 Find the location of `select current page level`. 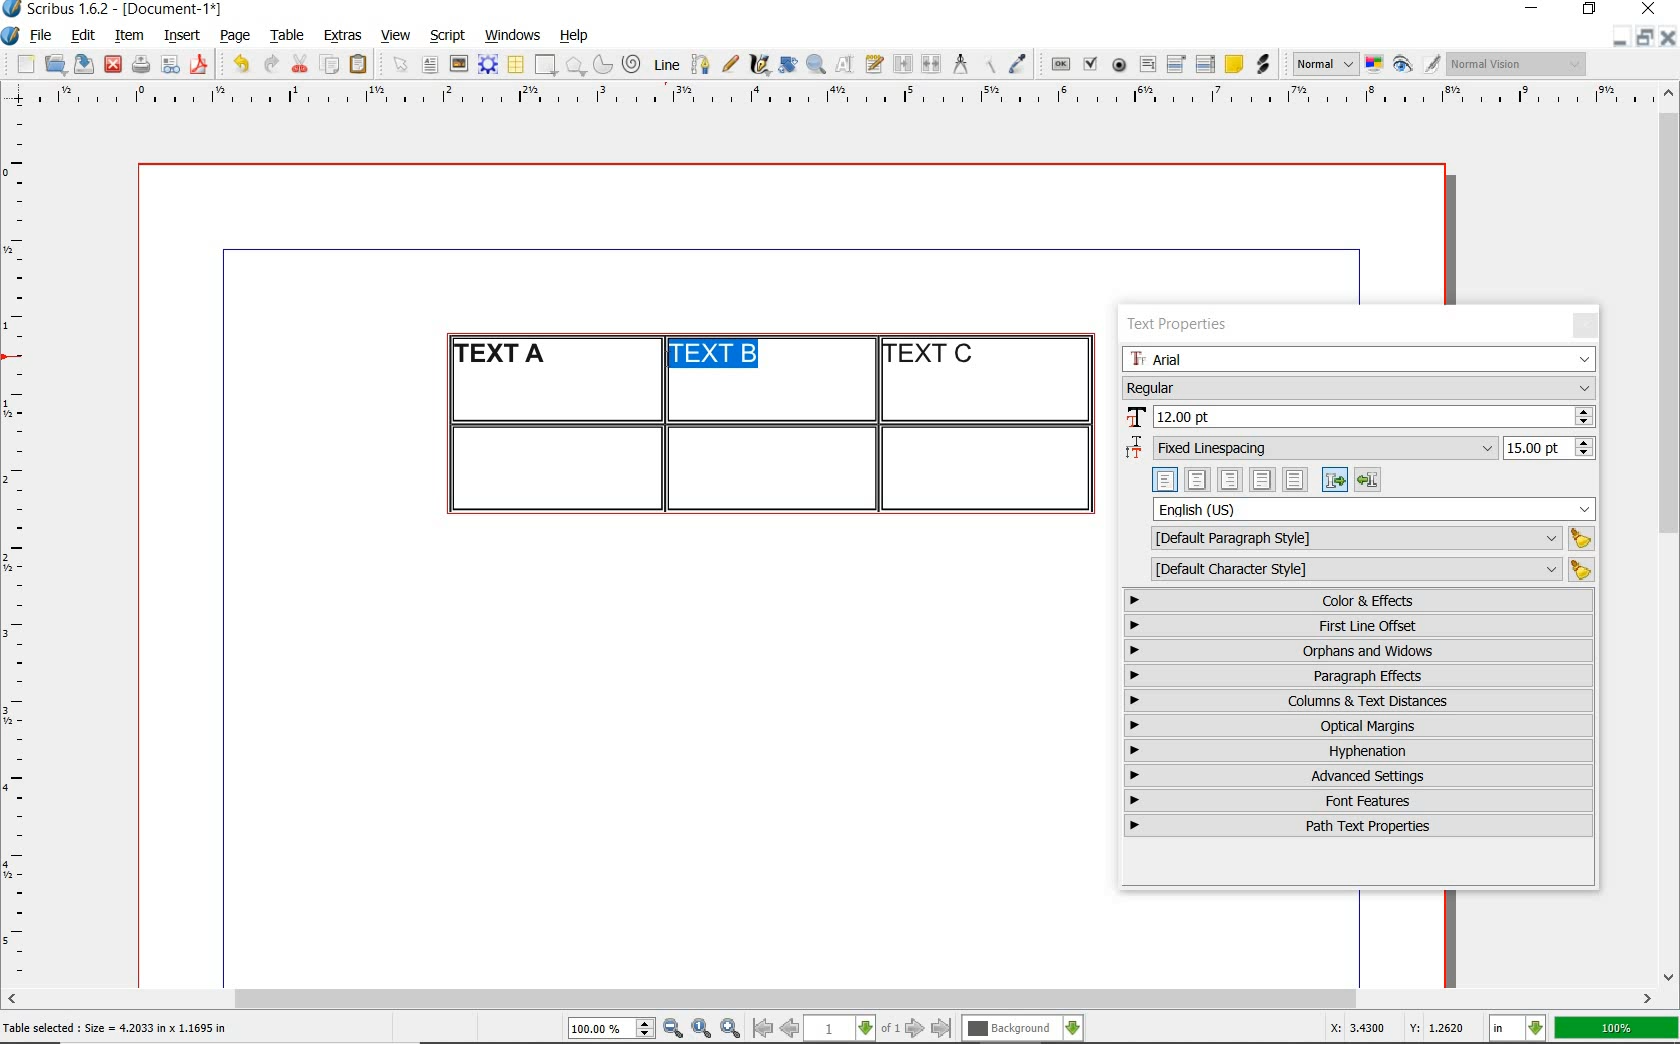

select current page level is located at coordinates (852, 1028).